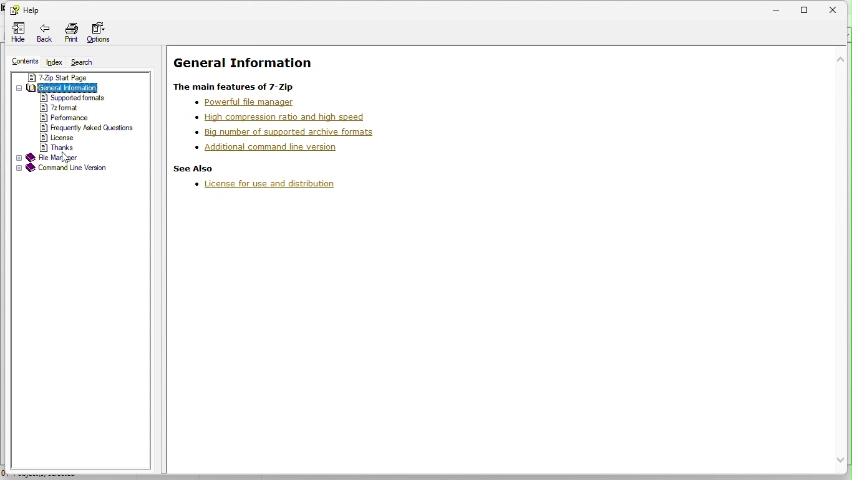 This screenshot has height=480, width=852. What do you see at coordinates (61, 147) in the screenshot?
I see `thanks` at bounding box center [61, 147].